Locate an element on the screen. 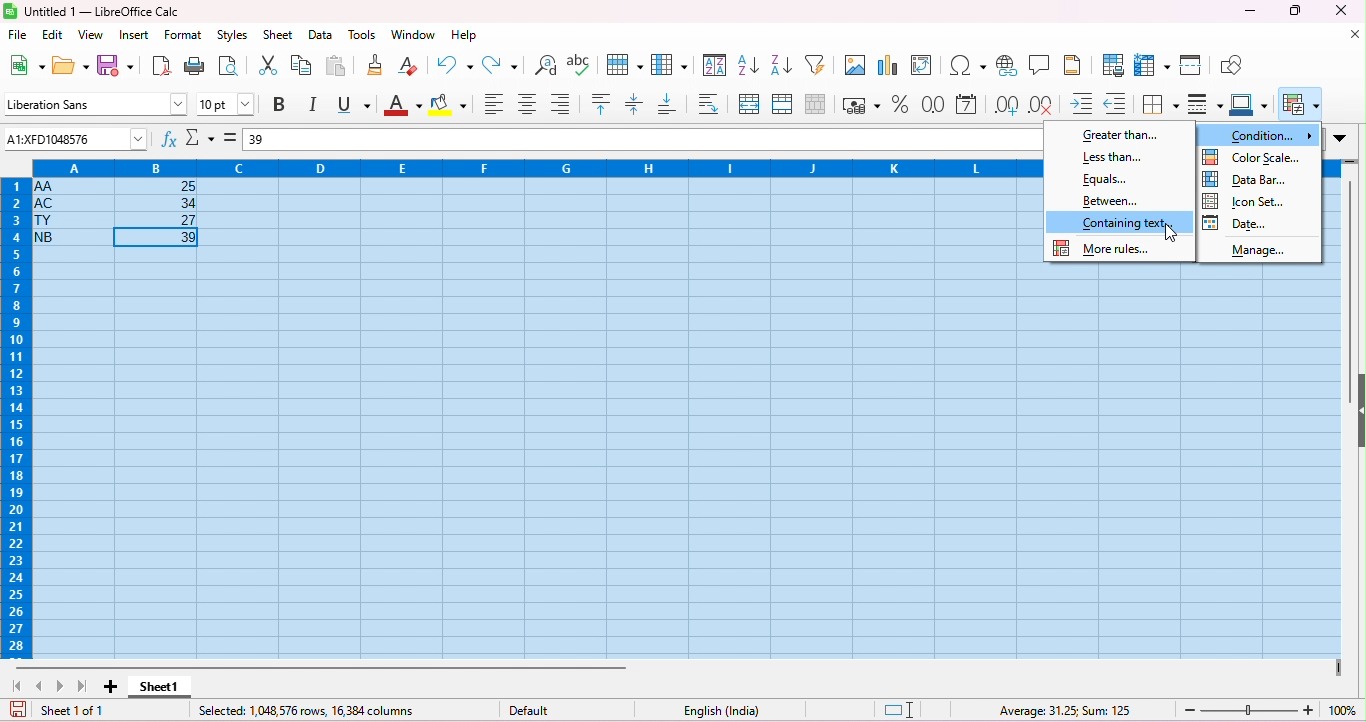  between is located at coordinates (1112, 202).